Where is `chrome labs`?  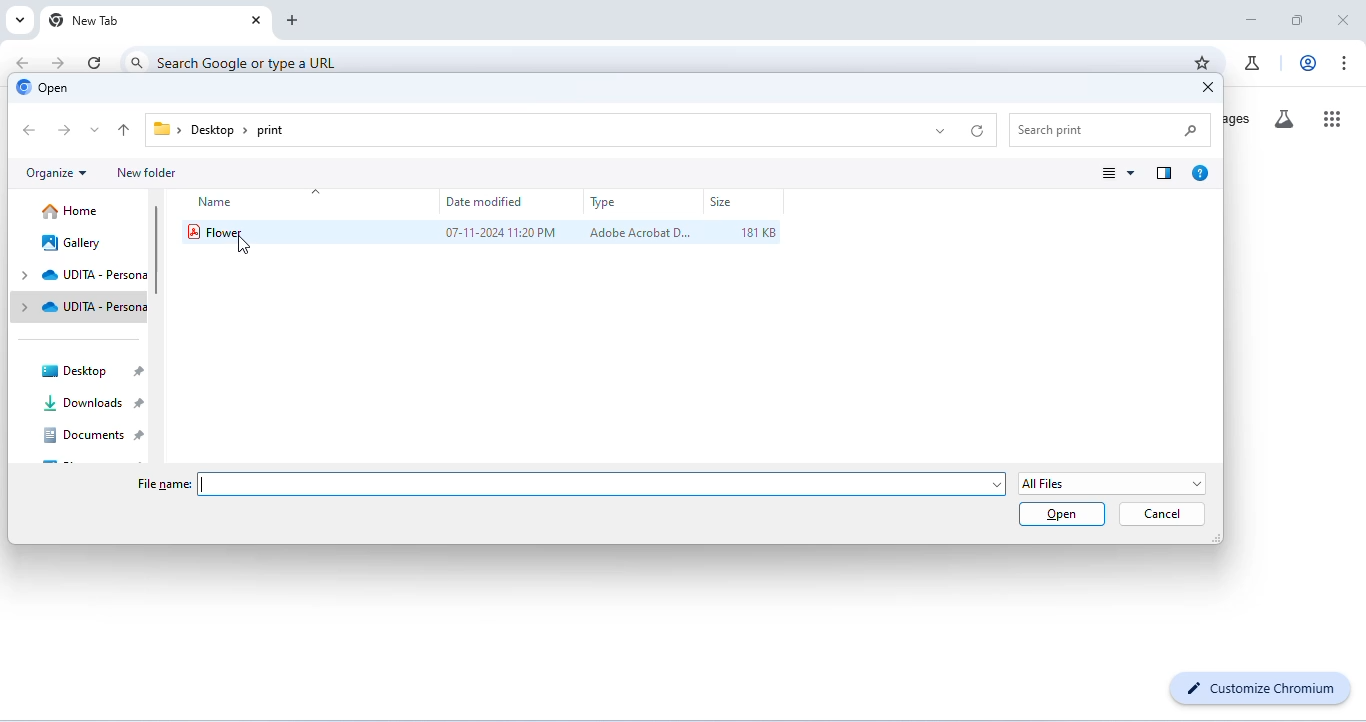 chrome labs is located at coordinates (1254, 66).